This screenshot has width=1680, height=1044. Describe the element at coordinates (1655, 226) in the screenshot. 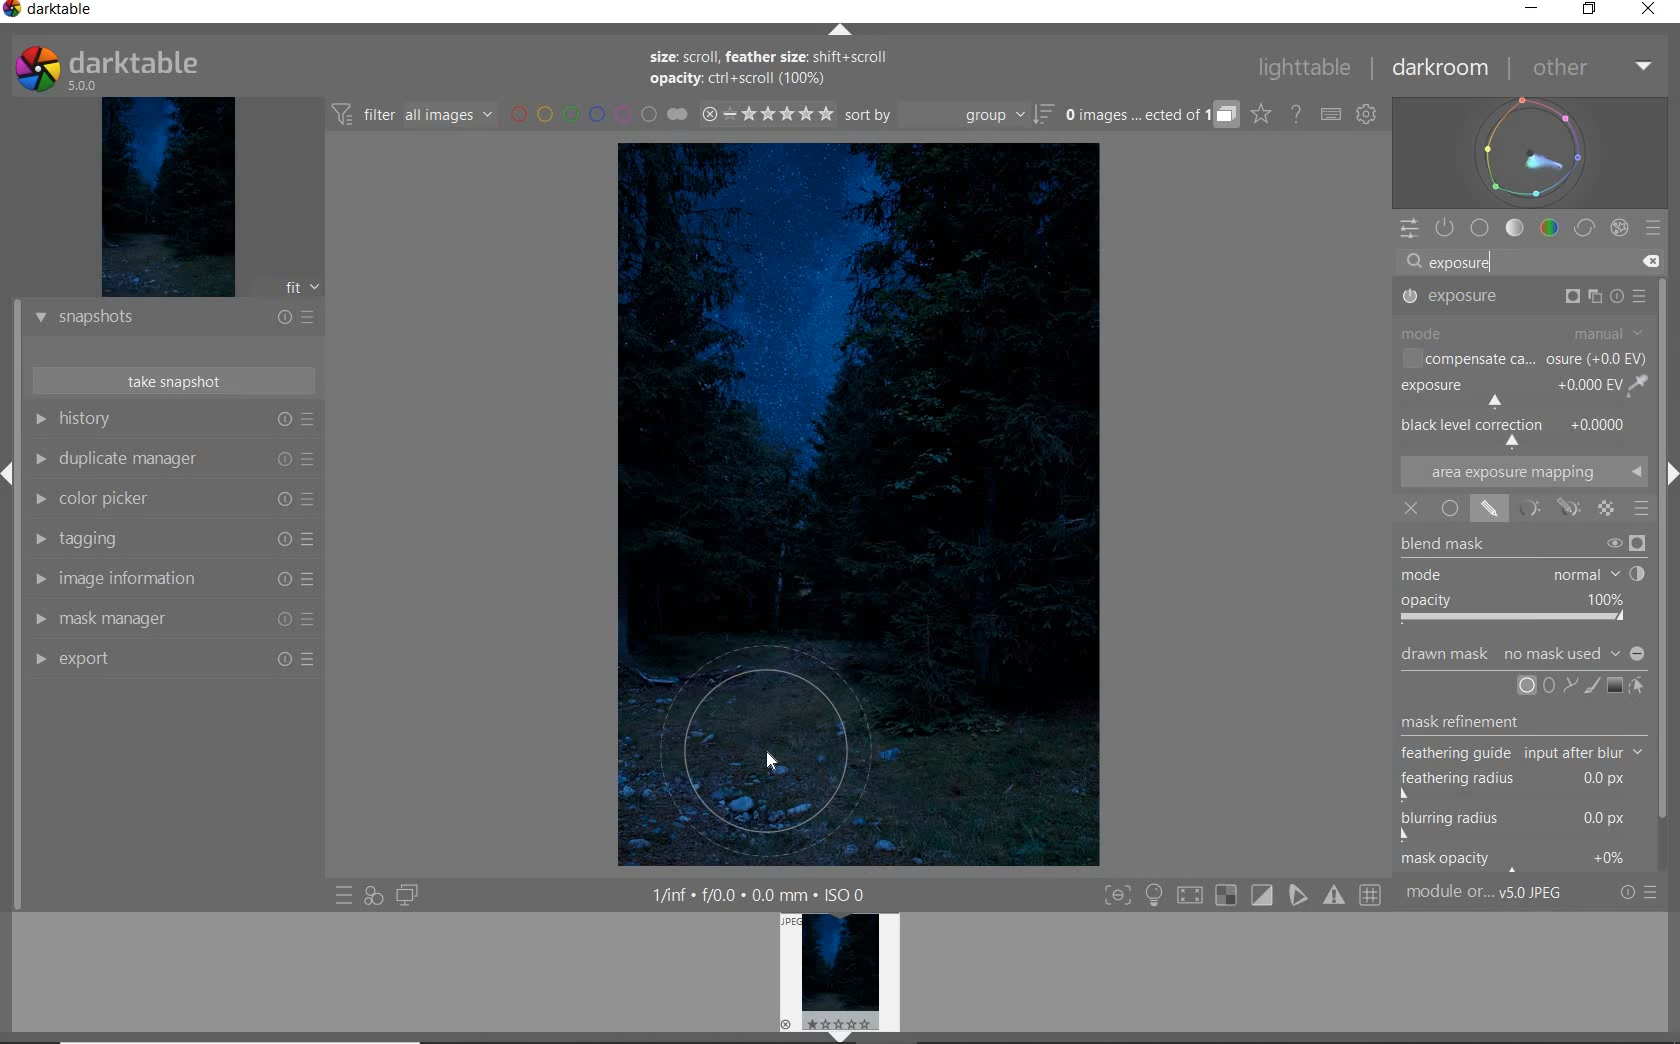

I see `PRESETS` at that location.